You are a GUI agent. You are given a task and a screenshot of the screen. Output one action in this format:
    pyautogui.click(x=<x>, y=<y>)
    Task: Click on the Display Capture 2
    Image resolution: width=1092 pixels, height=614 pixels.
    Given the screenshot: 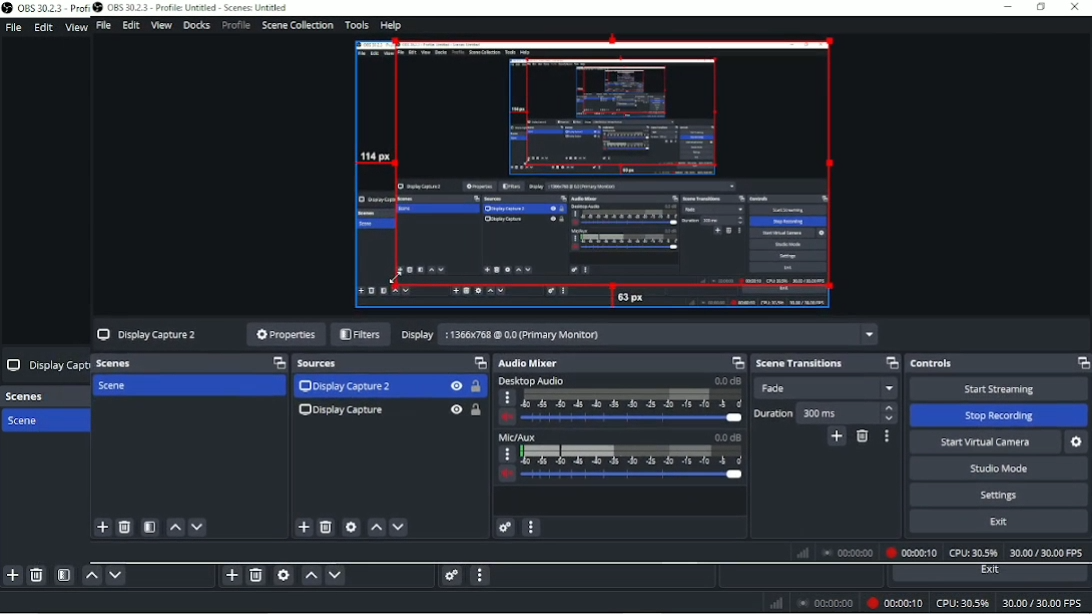 What is the action you would take?
    pyautogui.click(x=348, y=387)
    